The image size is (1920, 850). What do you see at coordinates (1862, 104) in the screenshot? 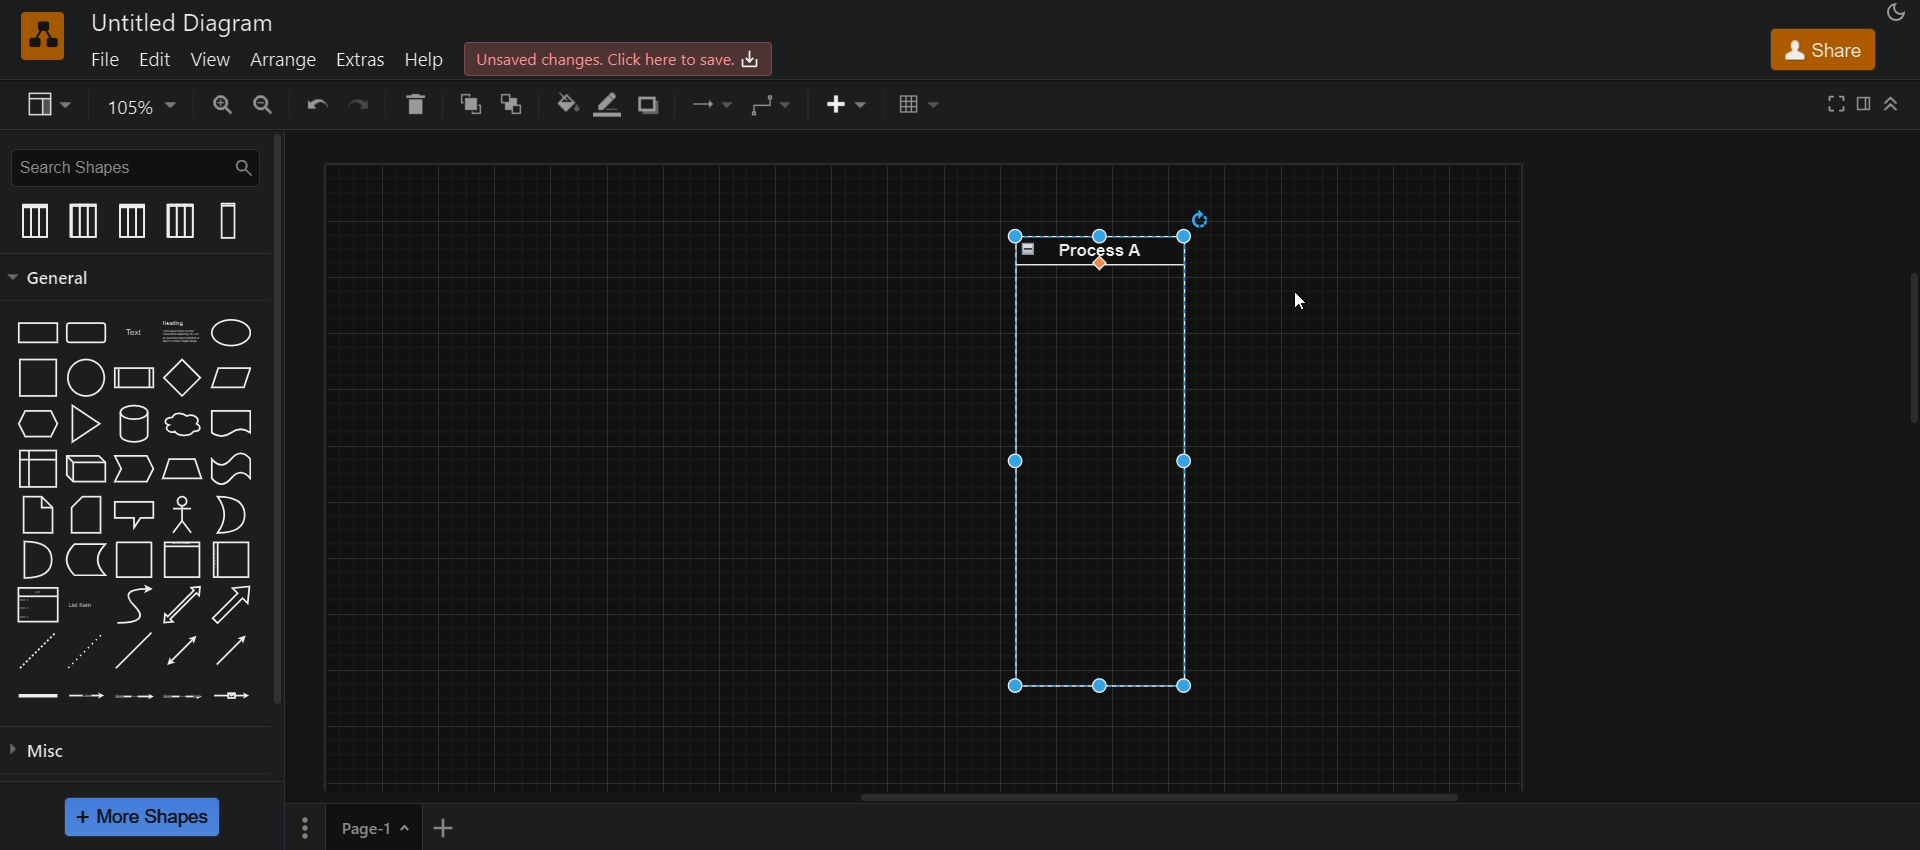
I see `format` at bounding box center [1862, 104].